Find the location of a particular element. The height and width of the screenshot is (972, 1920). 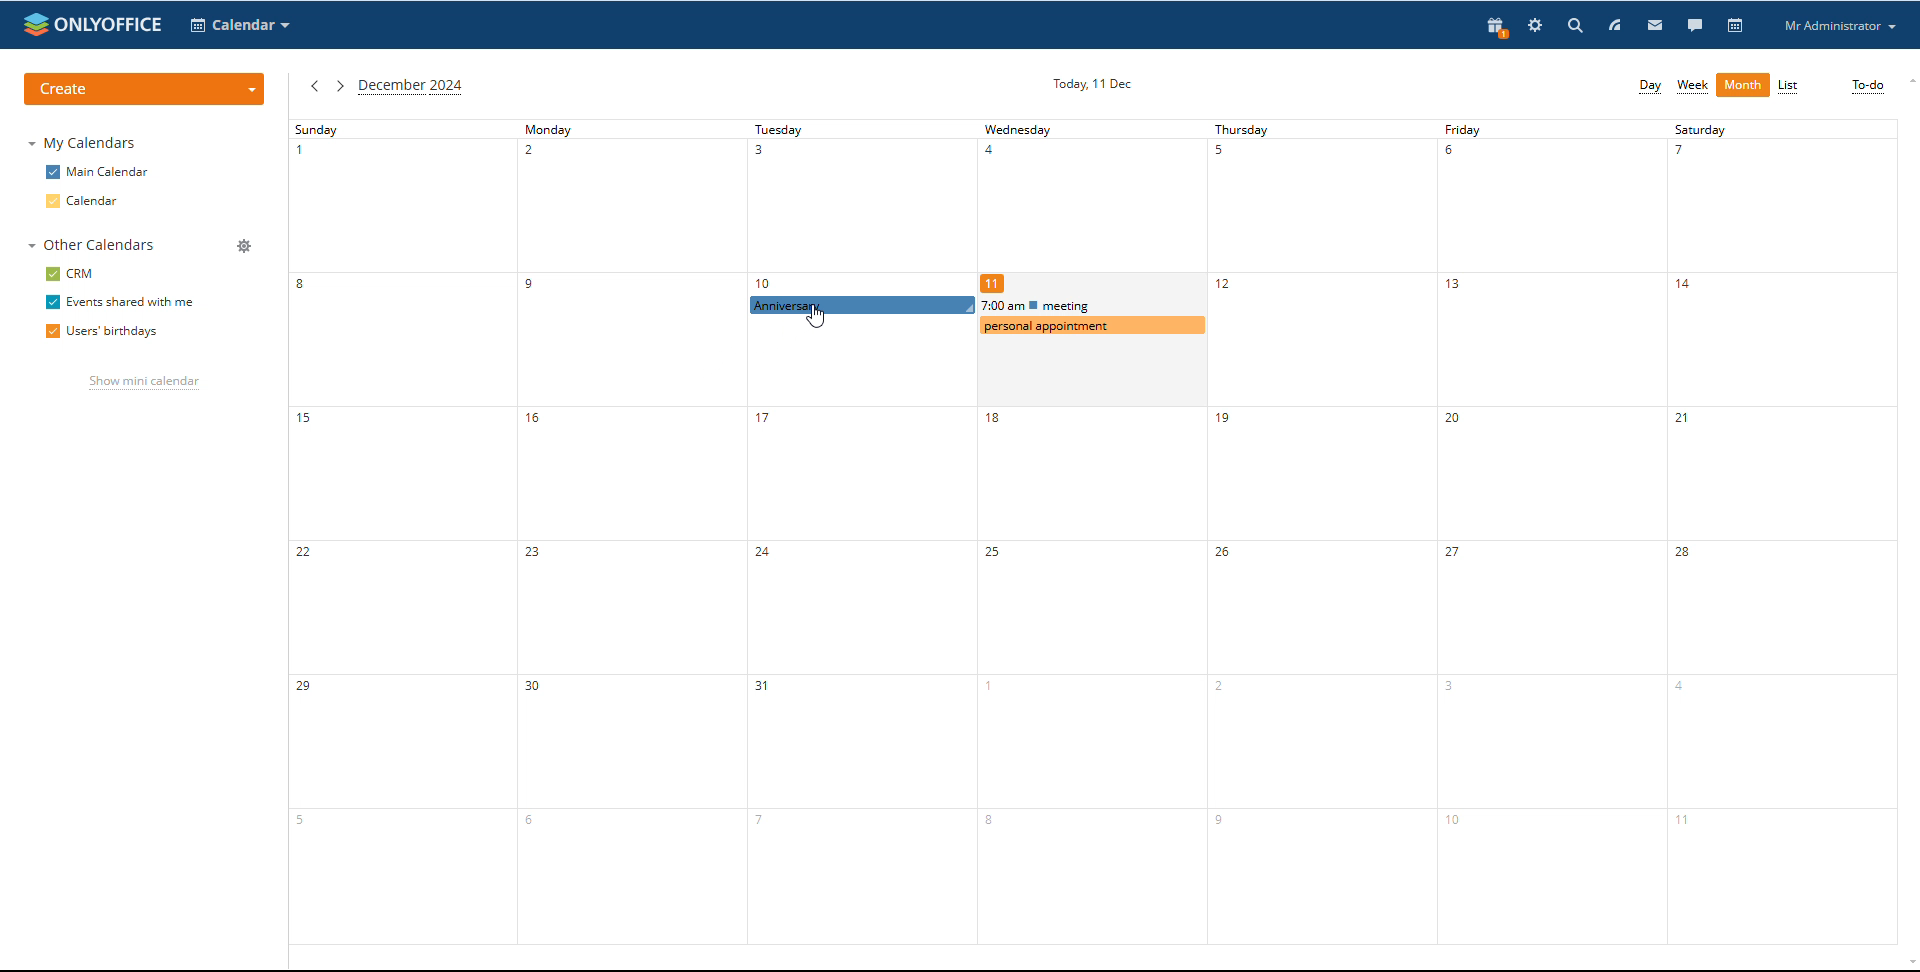

calendar is located at coordinates (93, 201).